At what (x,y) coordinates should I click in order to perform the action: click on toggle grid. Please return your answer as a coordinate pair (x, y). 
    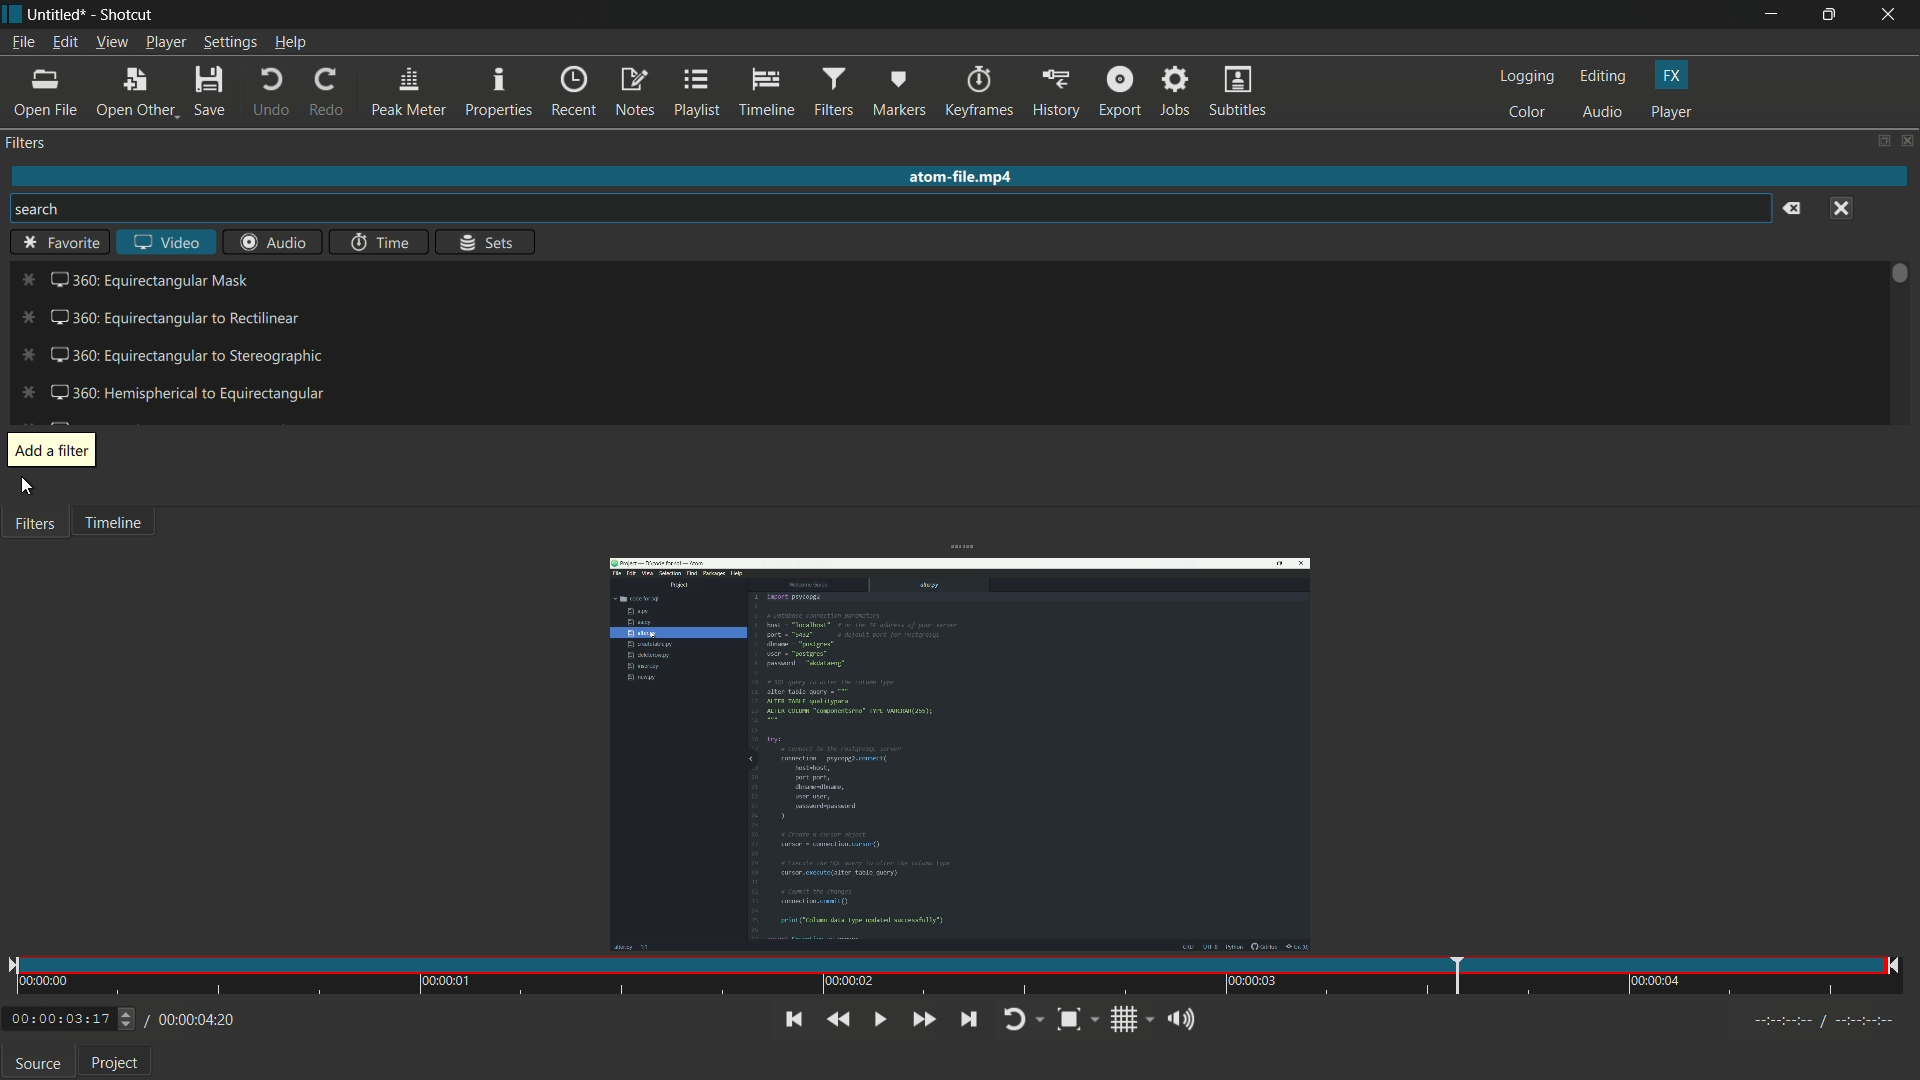
    Looking at the image, I should click on (1126, 1020).